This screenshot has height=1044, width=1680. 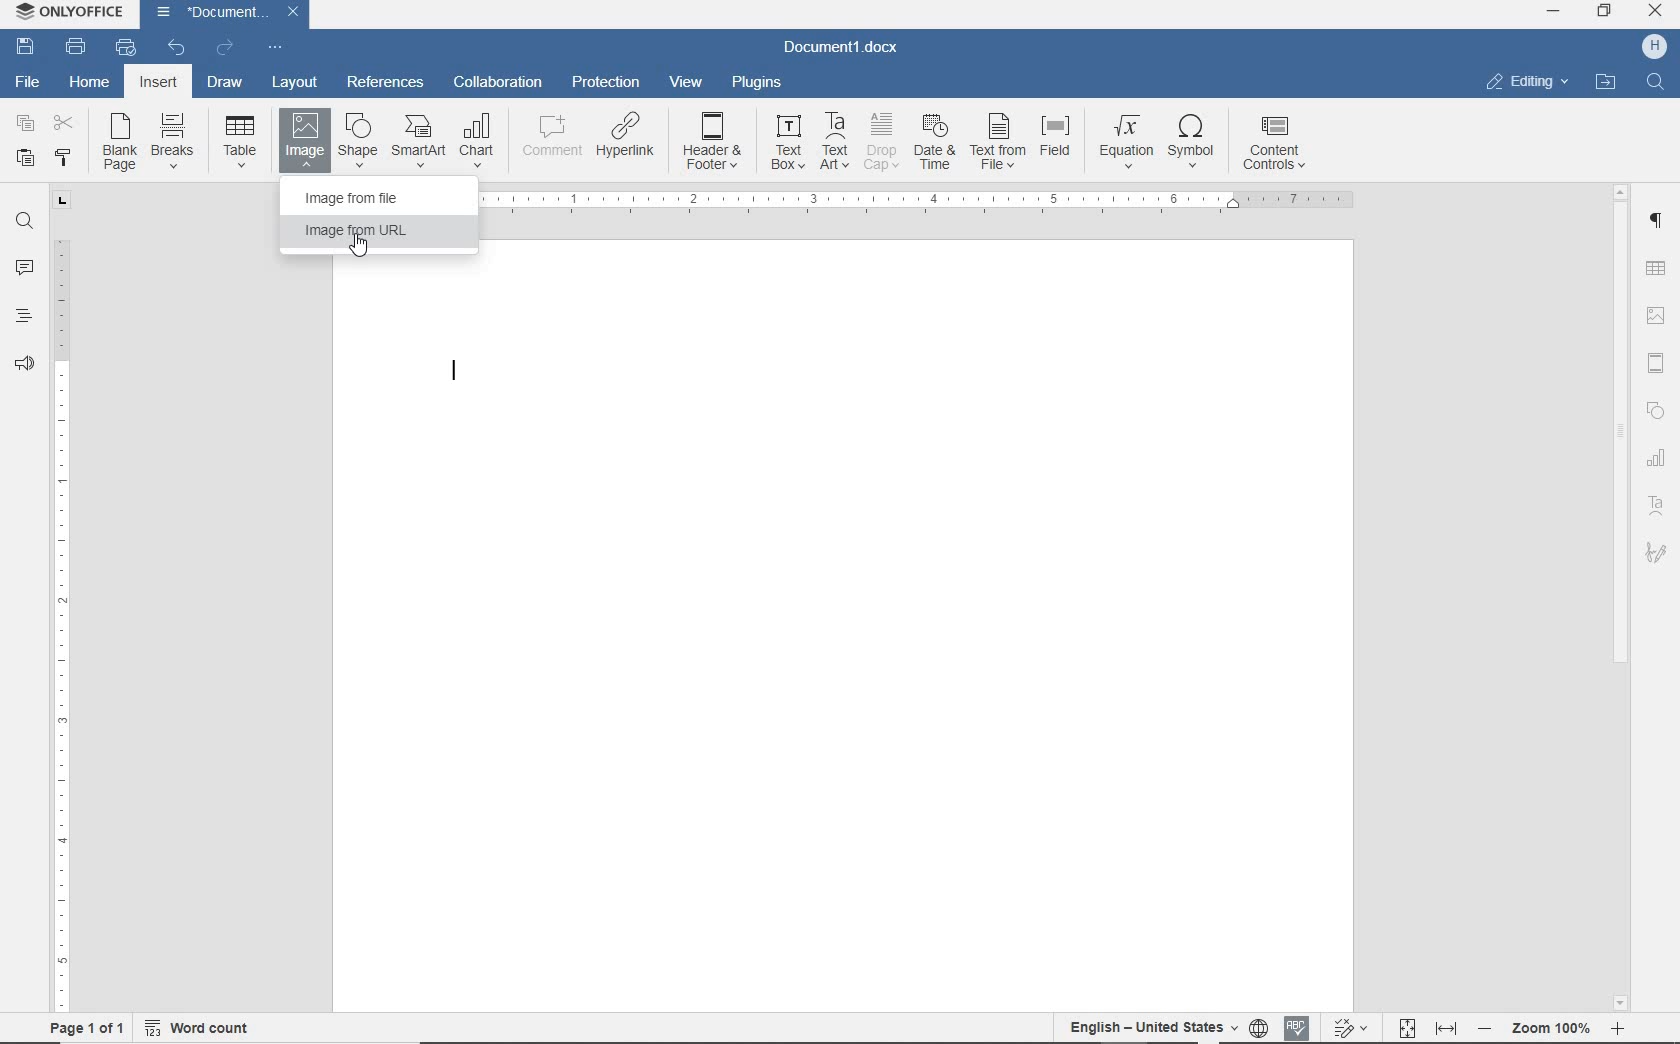 What do you see at coordinates (64, 13) in the screenshot?
I see `ONLYOFFICE (Application name)` at bounding box center [64, 13].